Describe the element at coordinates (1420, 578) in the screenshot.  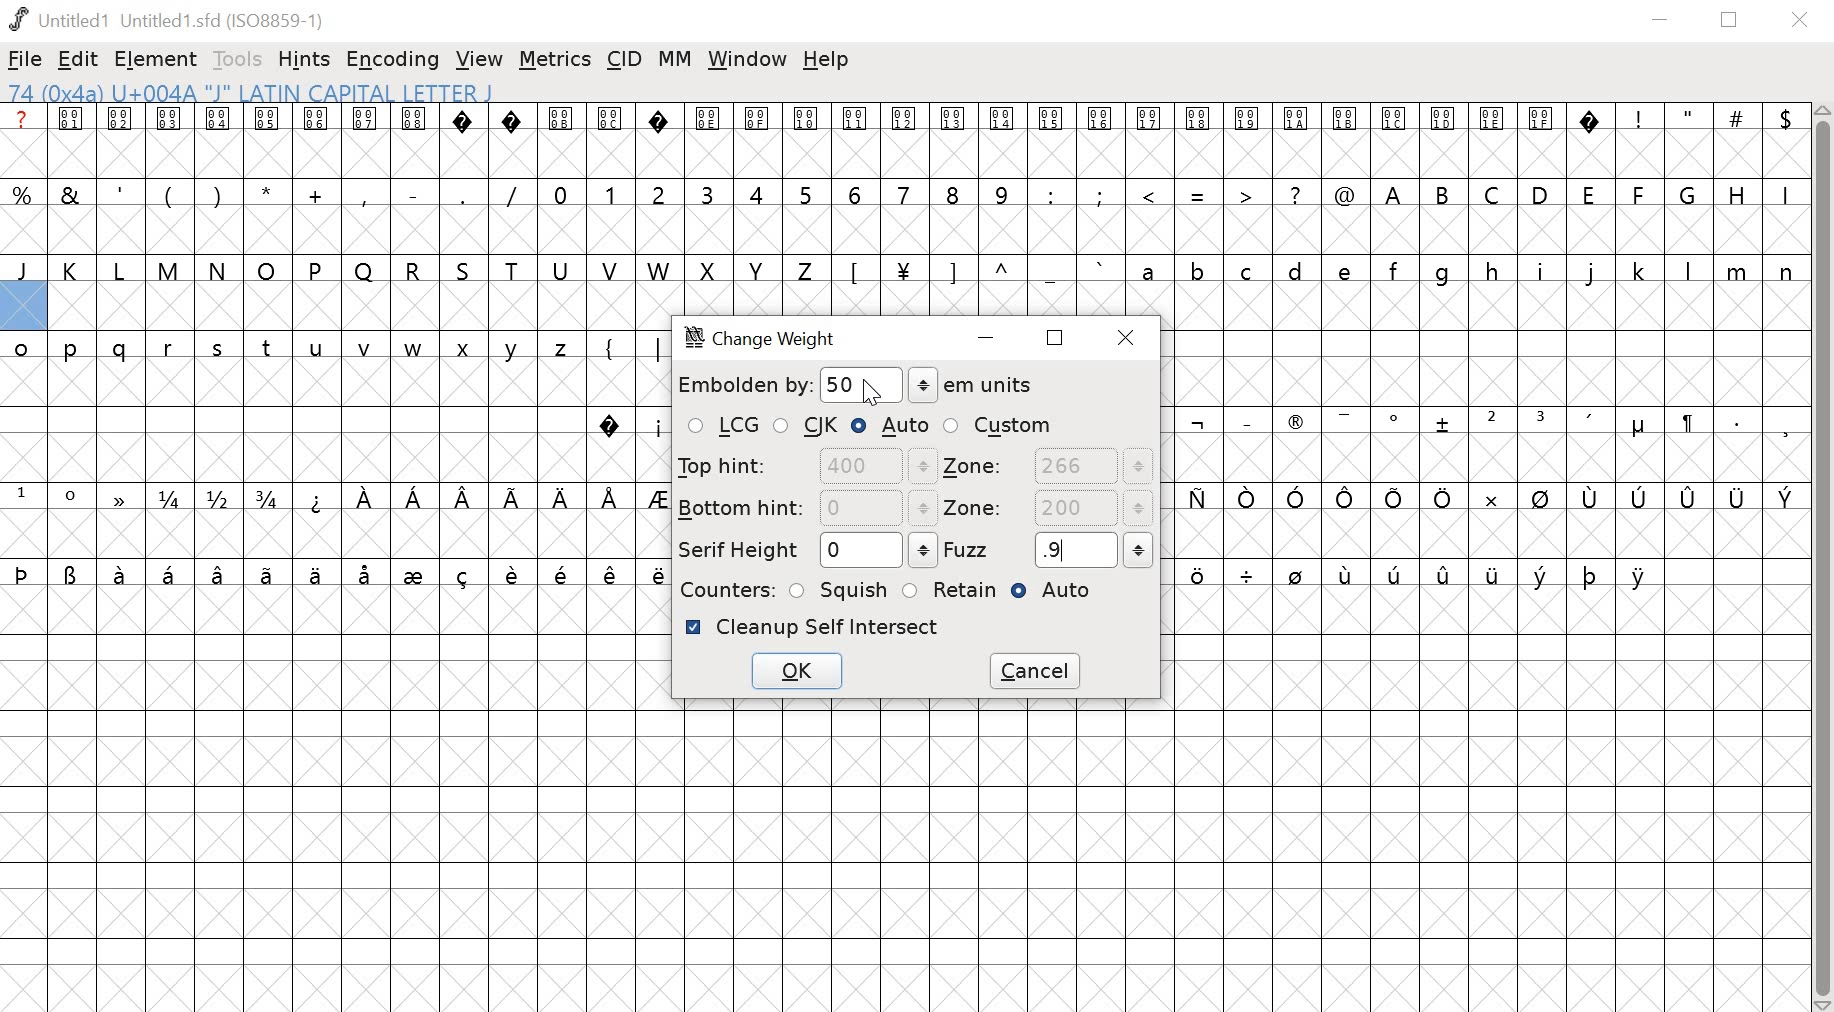
I see `symbols` at that location.